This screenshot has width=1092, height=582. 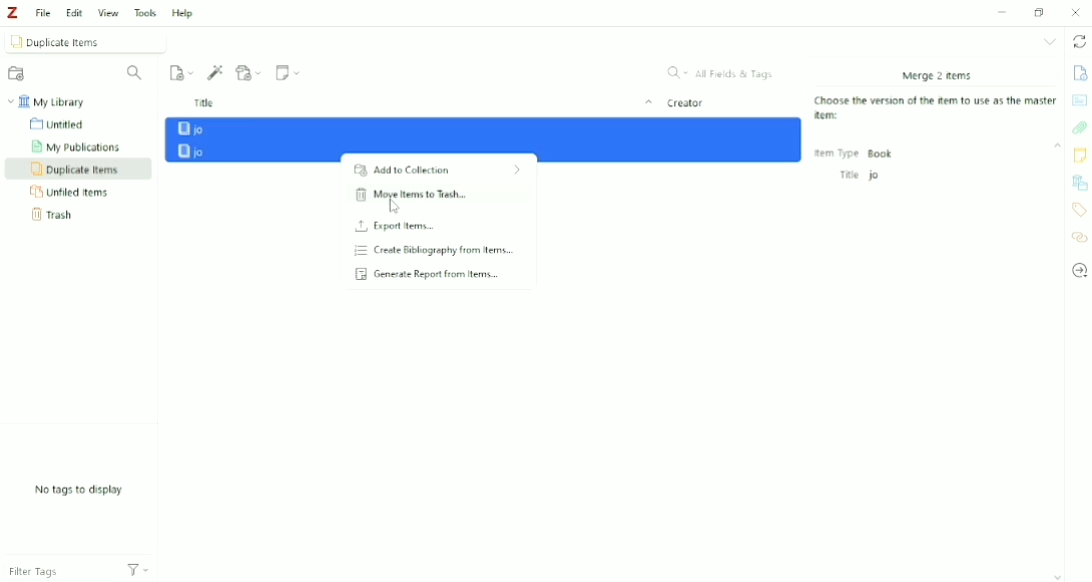 I want to click on New Collection, so click(x=18, y=74).